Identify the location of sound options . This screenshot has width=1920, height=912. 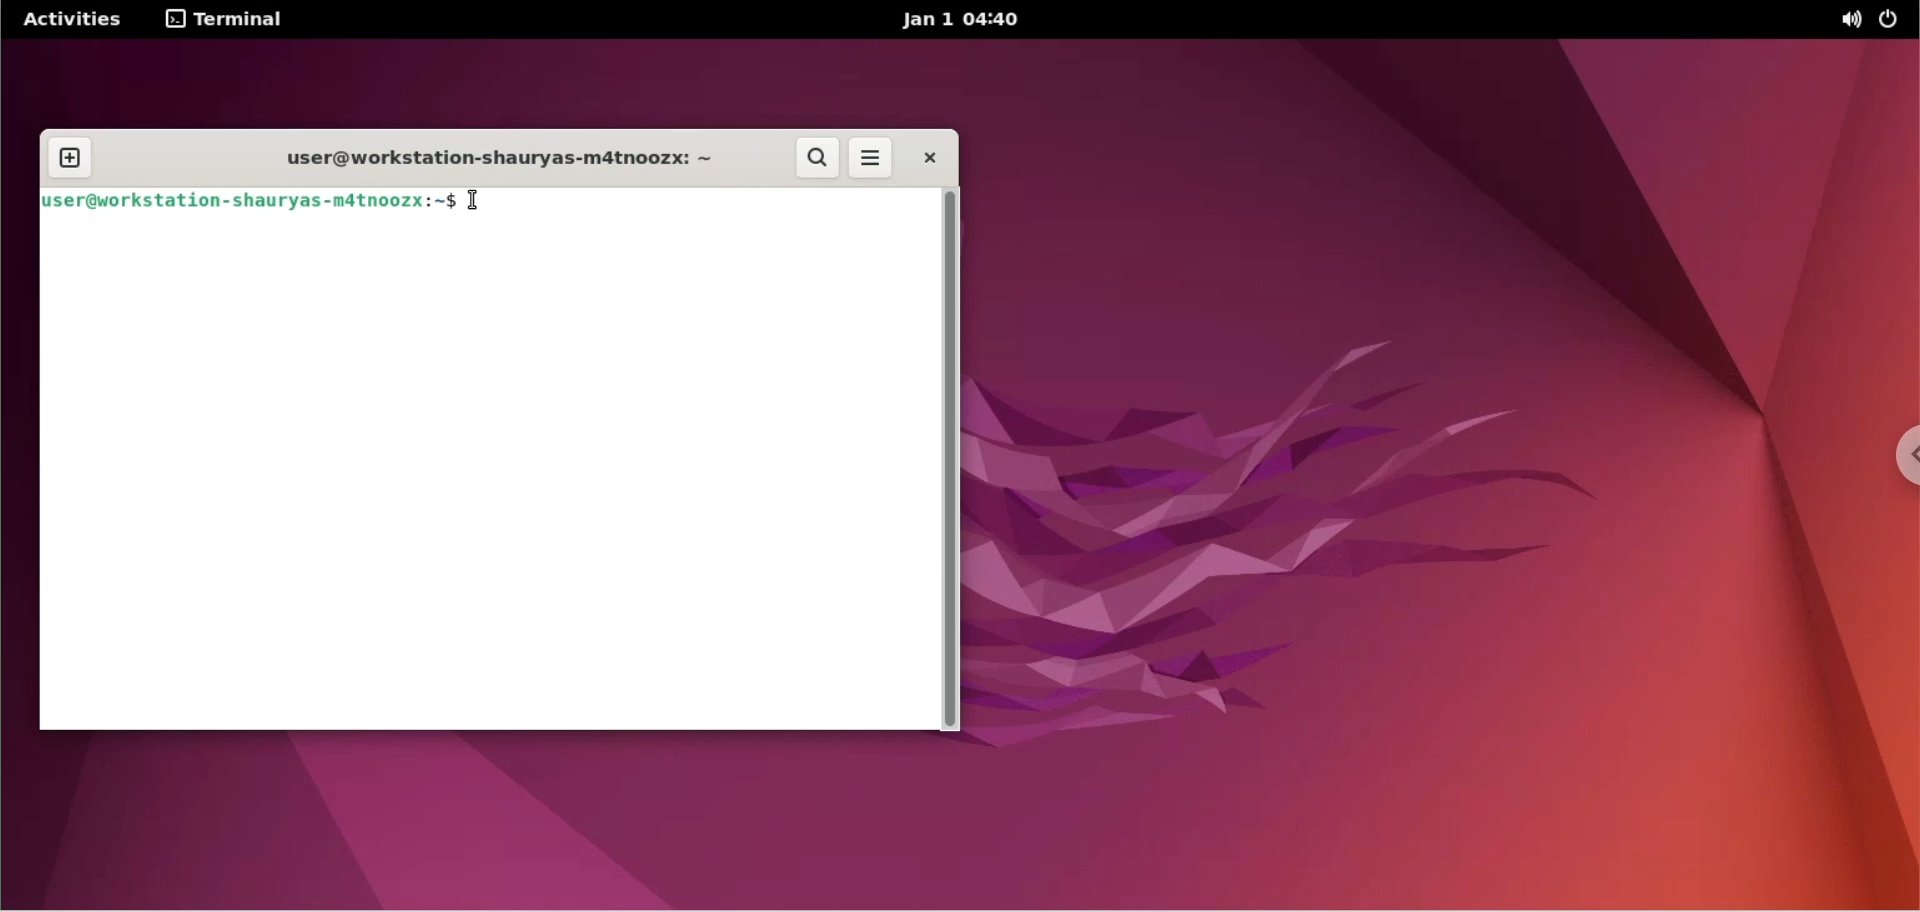
(1850, 21).